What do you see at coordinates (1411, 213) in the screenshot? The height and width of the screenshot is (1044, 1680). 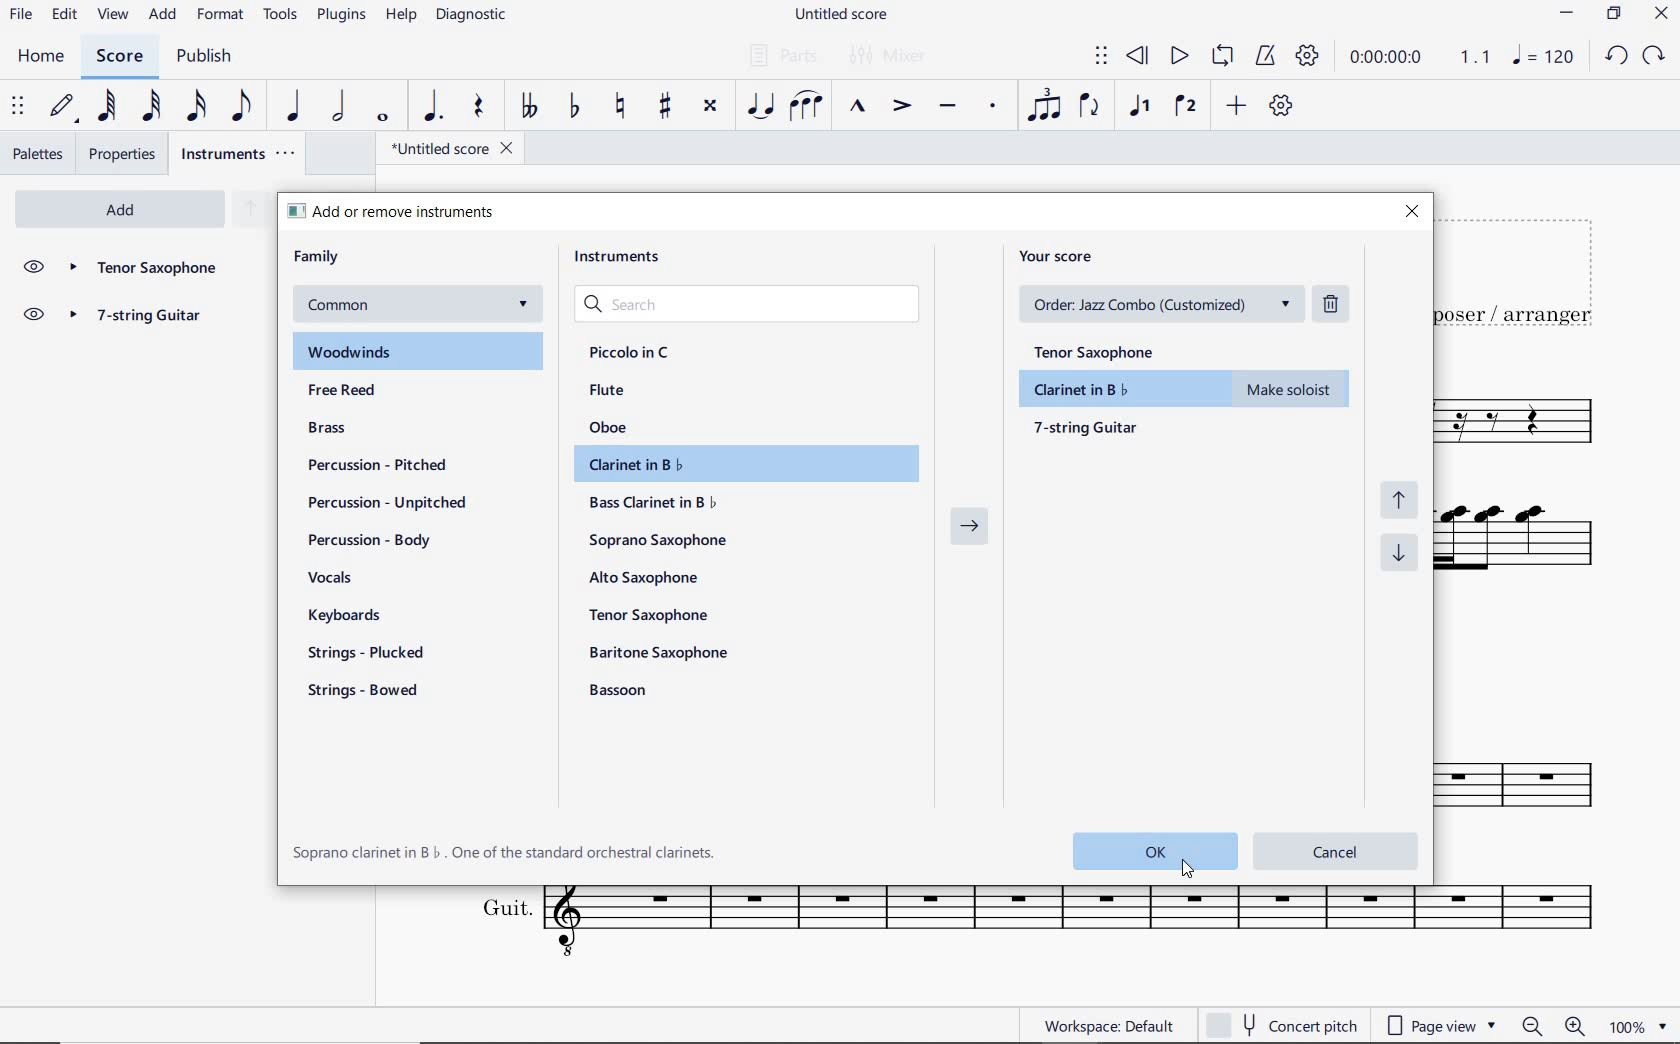 I see `close` at bounding box center [1411, 213].